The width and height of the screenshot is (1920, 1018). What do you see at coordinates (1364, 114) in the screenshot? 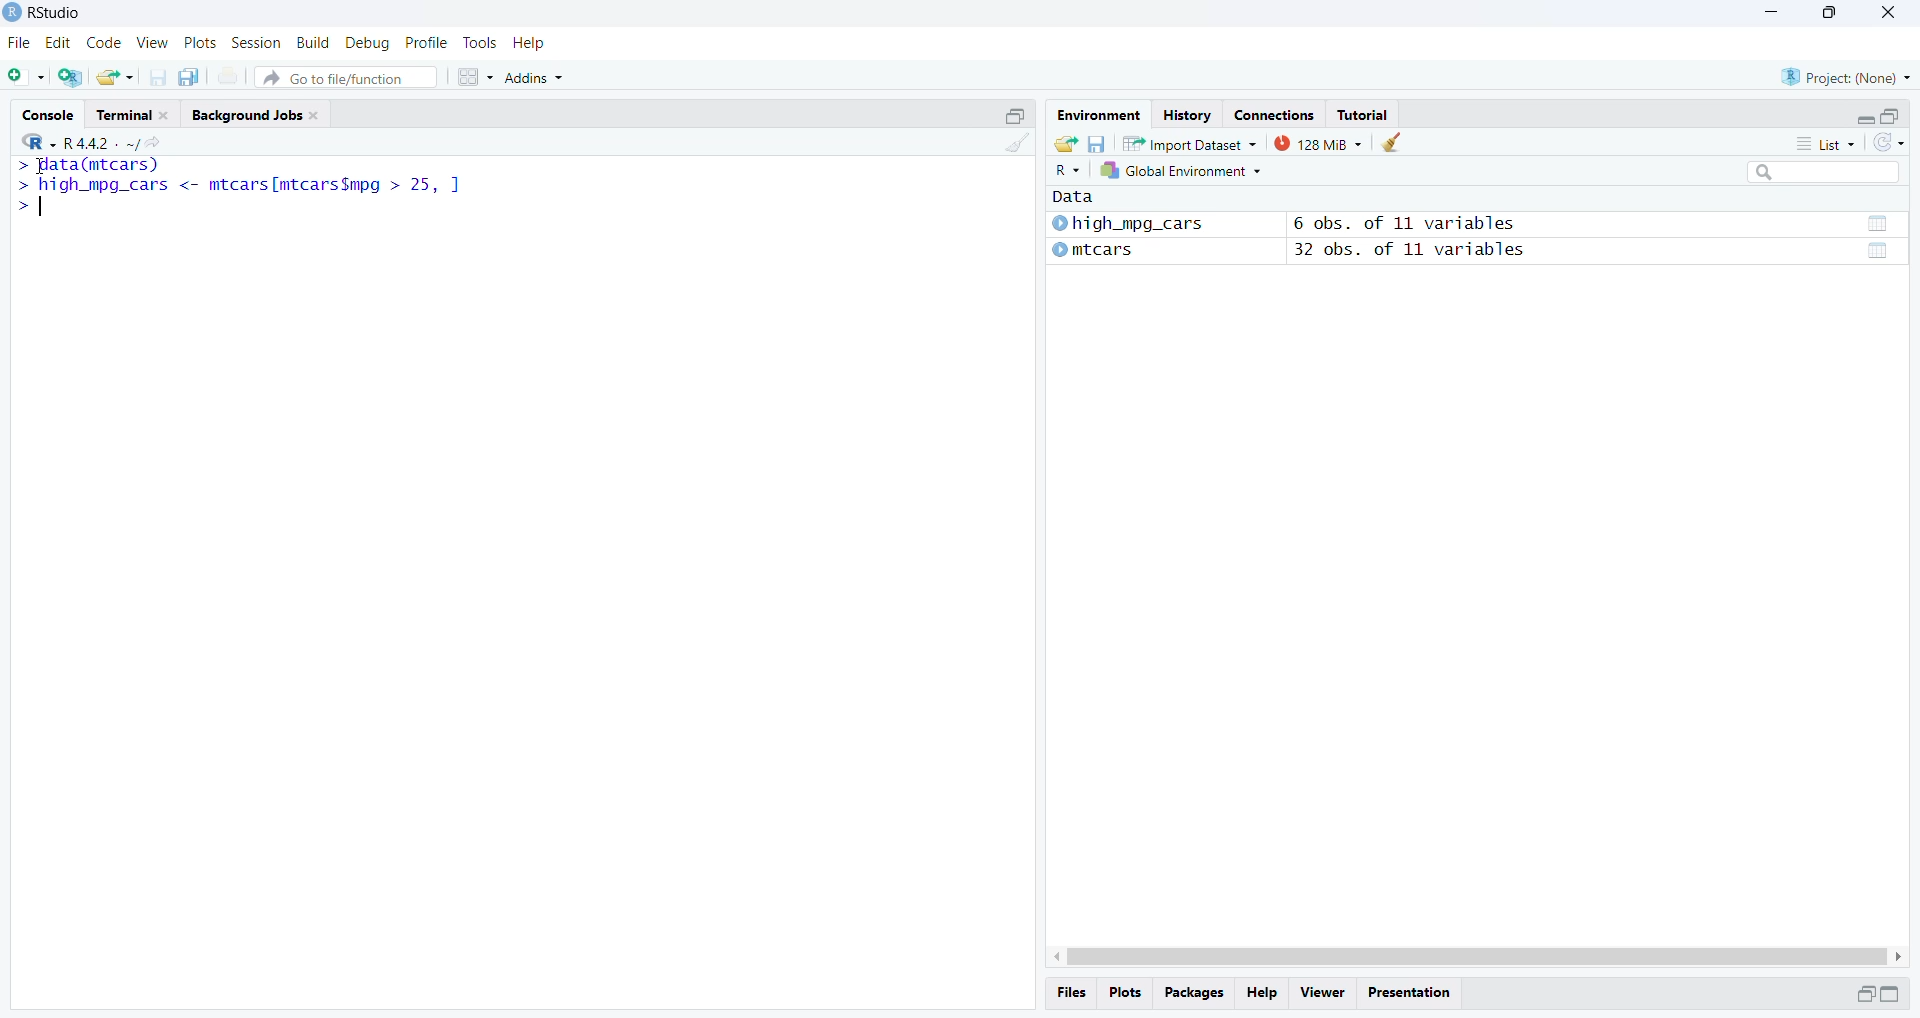
I see `Tutorial` at bounding box center [1364, 114].